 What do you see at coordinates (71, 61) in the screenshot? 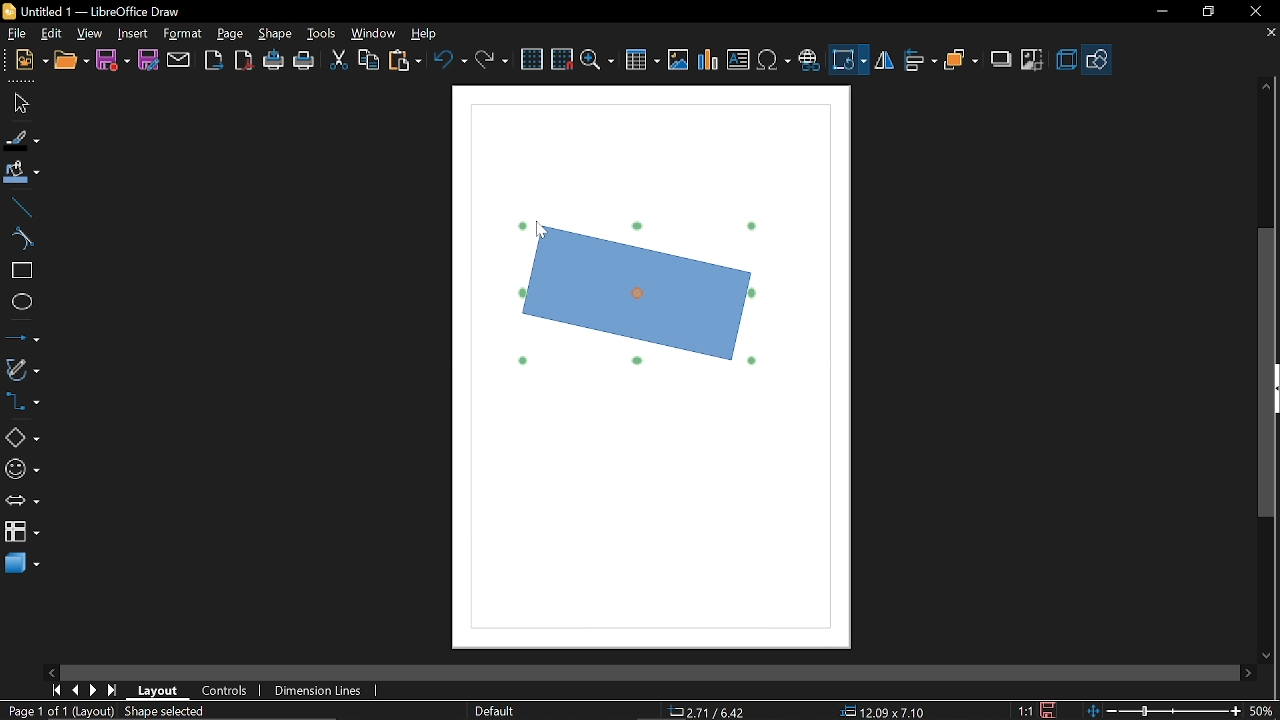
I see `Open` at bounding box center [71, 61].